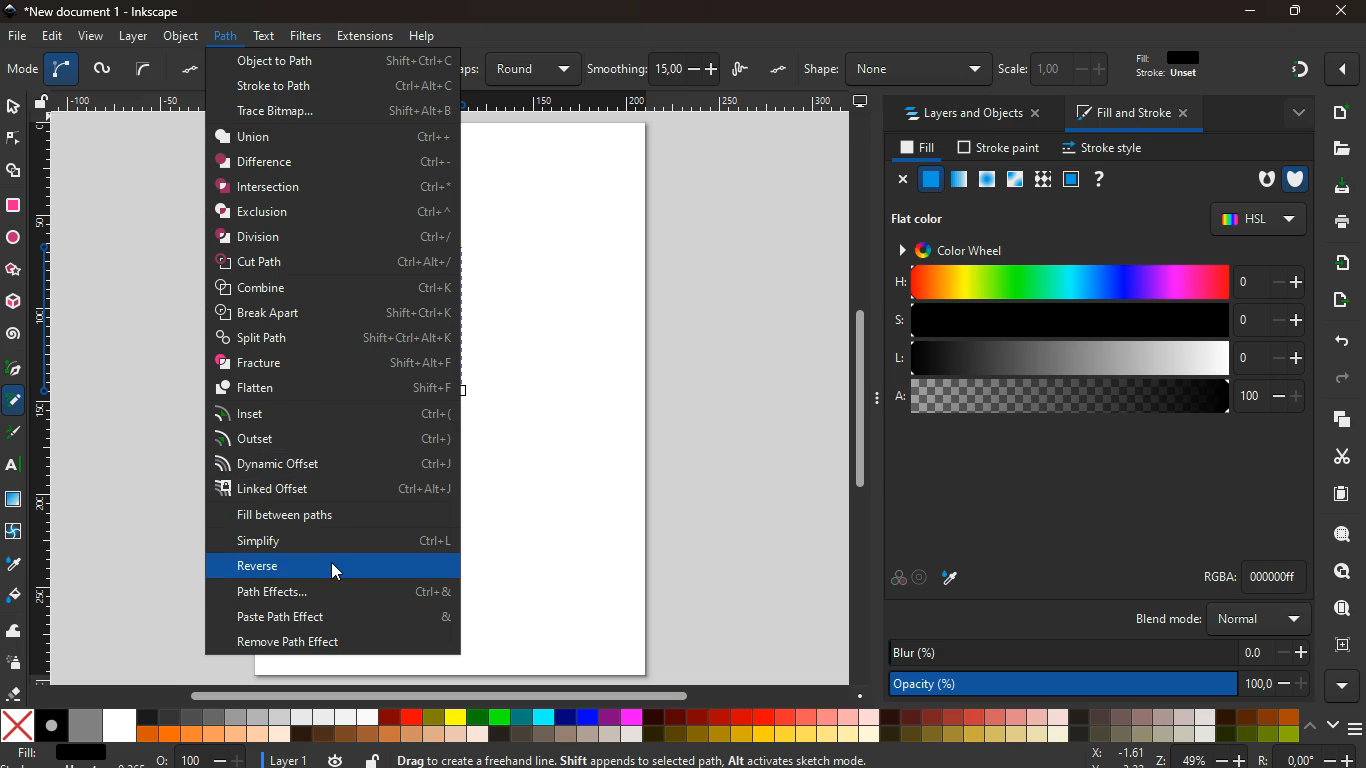 Image resolution: width=1366 pixels, height=768 pixels. What do you see at coordinates (645, 760) in the screenshot?
I see `Drag to create a freehand line. Shift appends to selected path, Alt activates sketch mode.` at bounding box center [645, 760].